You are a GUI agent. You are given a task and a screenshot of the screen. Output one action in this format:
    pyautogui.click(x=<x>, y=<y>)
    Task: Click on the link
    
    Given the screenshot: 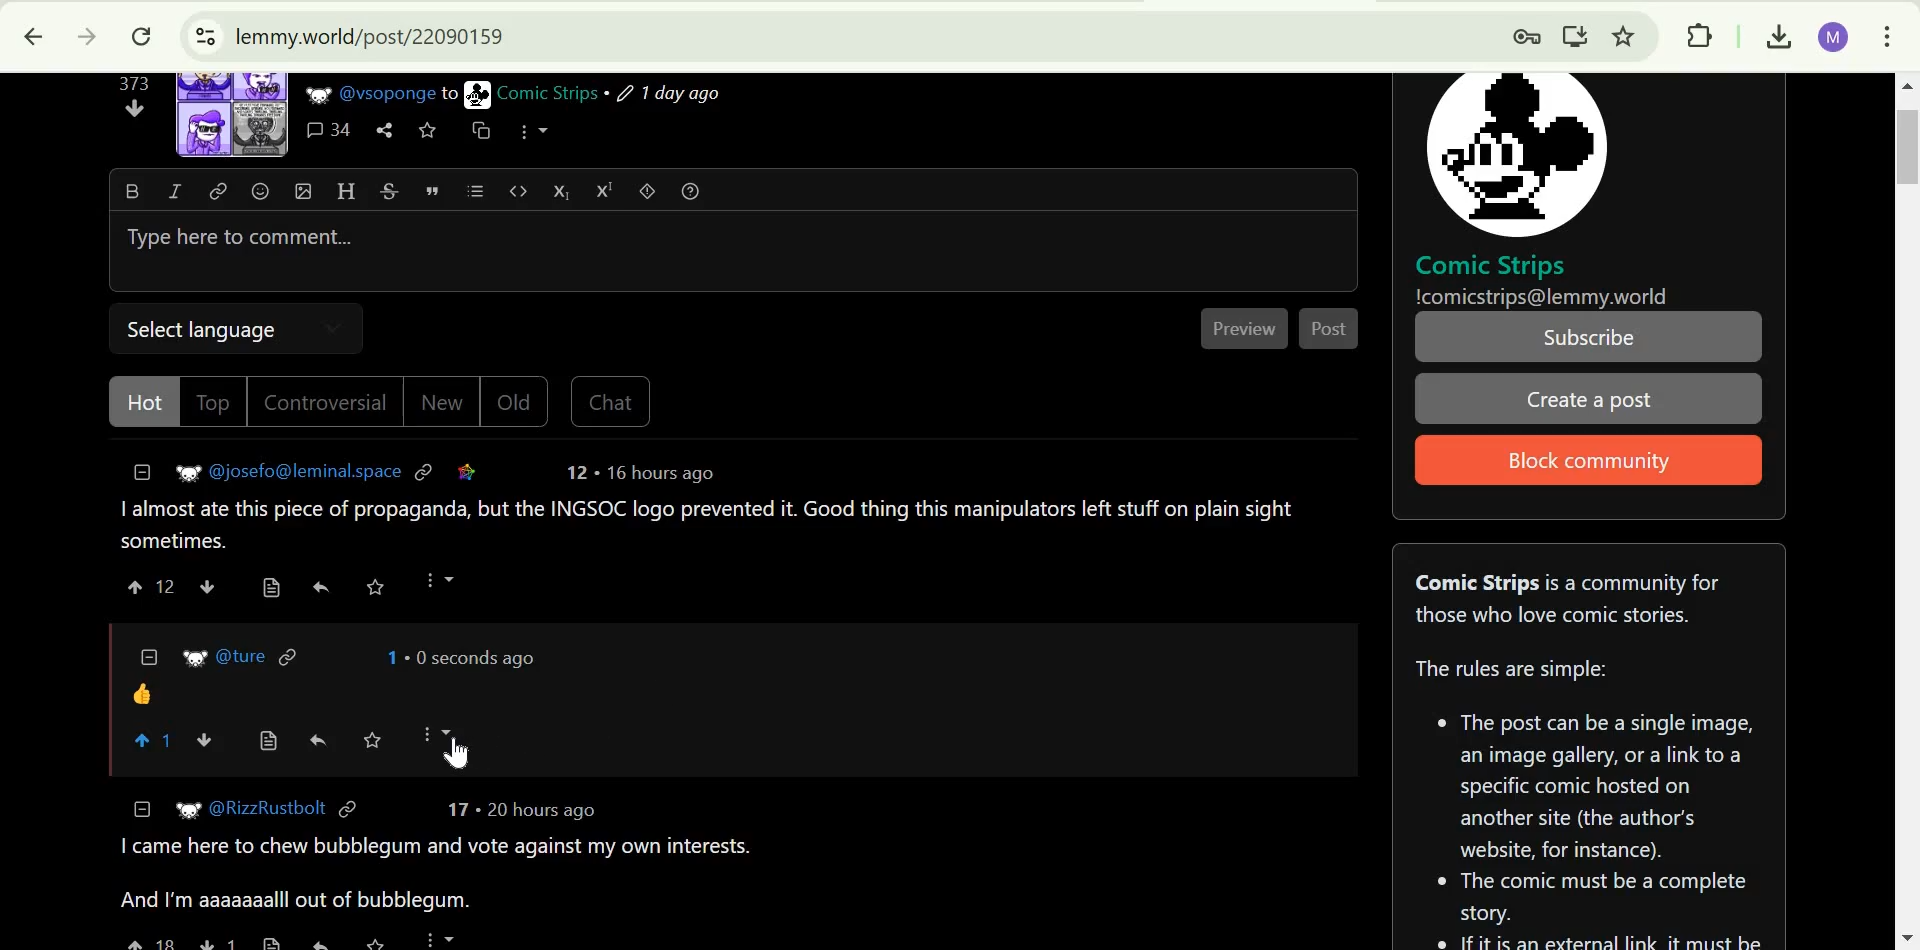 What is the action you would take?
    pyautogui.click(x=425, y=470)
    